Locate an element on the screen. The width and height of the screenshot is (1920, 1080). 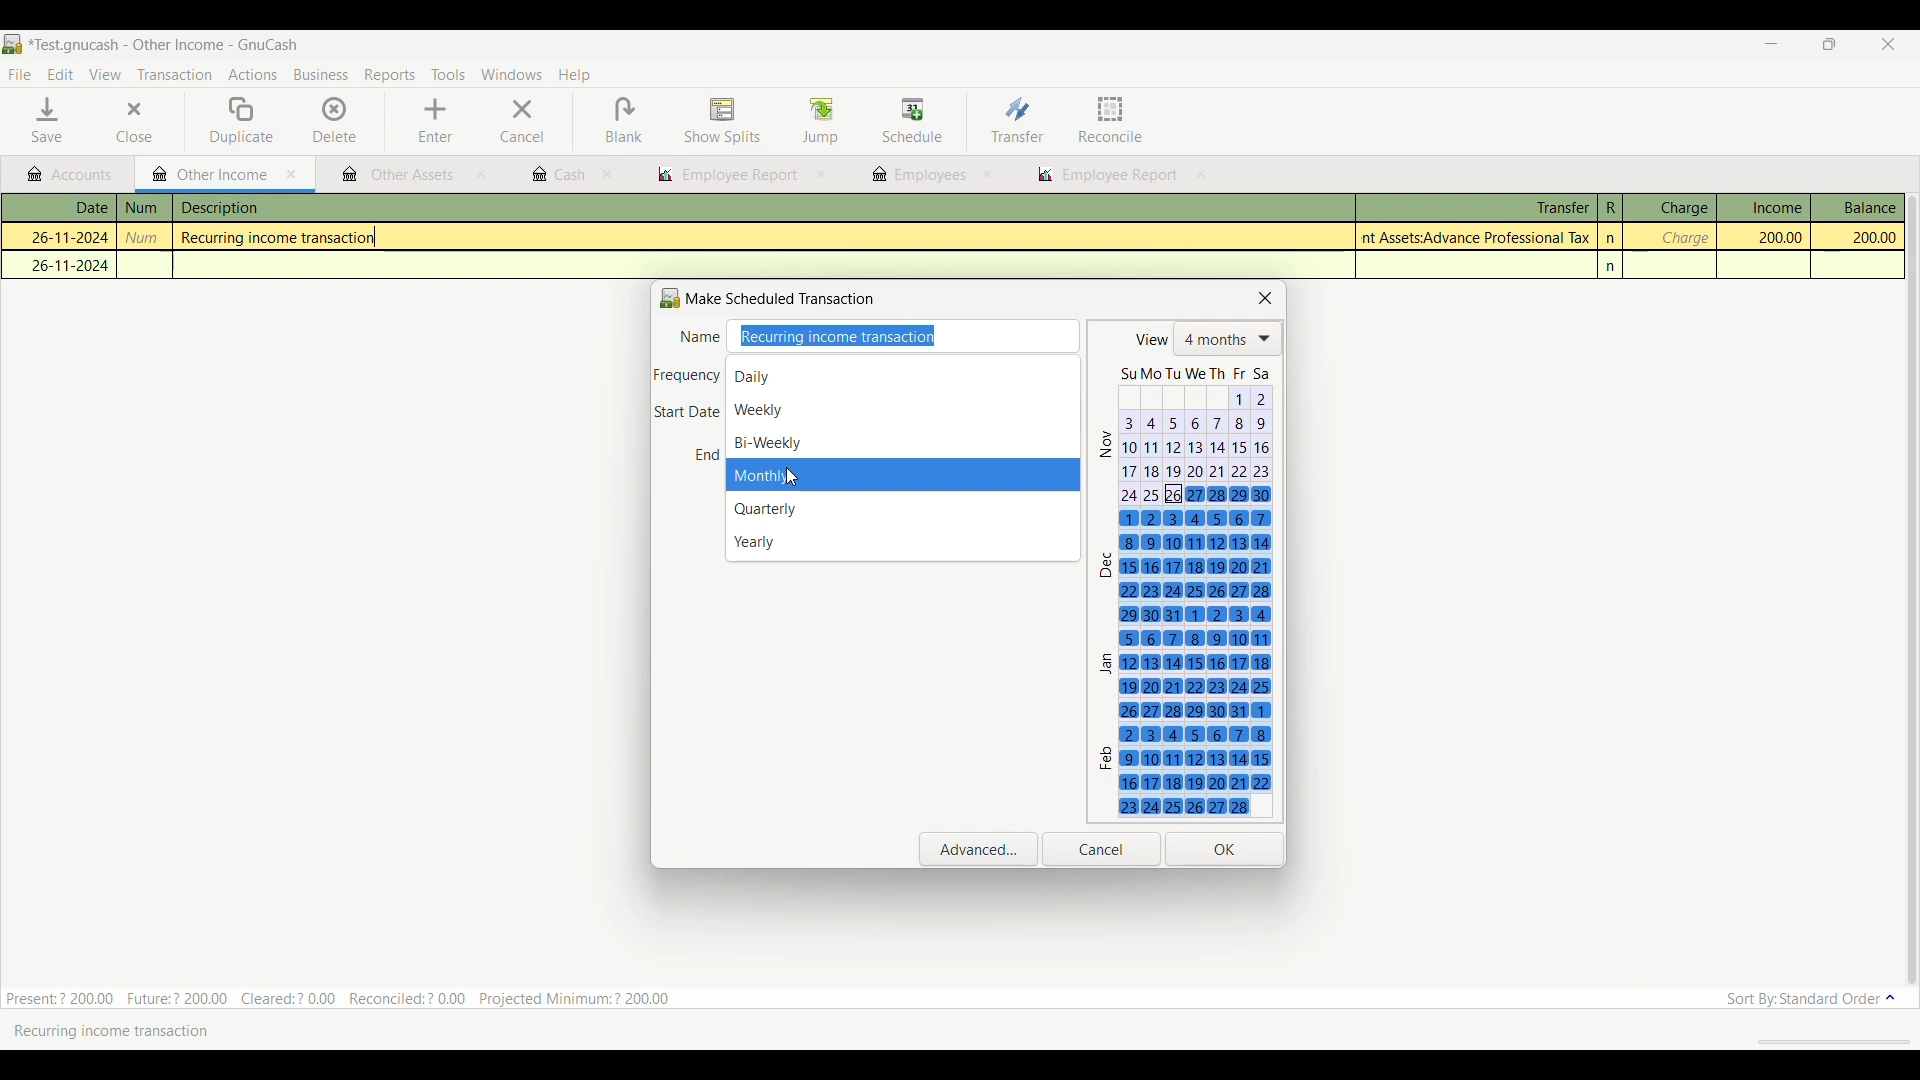
Name is located at coordinates (699, 338).